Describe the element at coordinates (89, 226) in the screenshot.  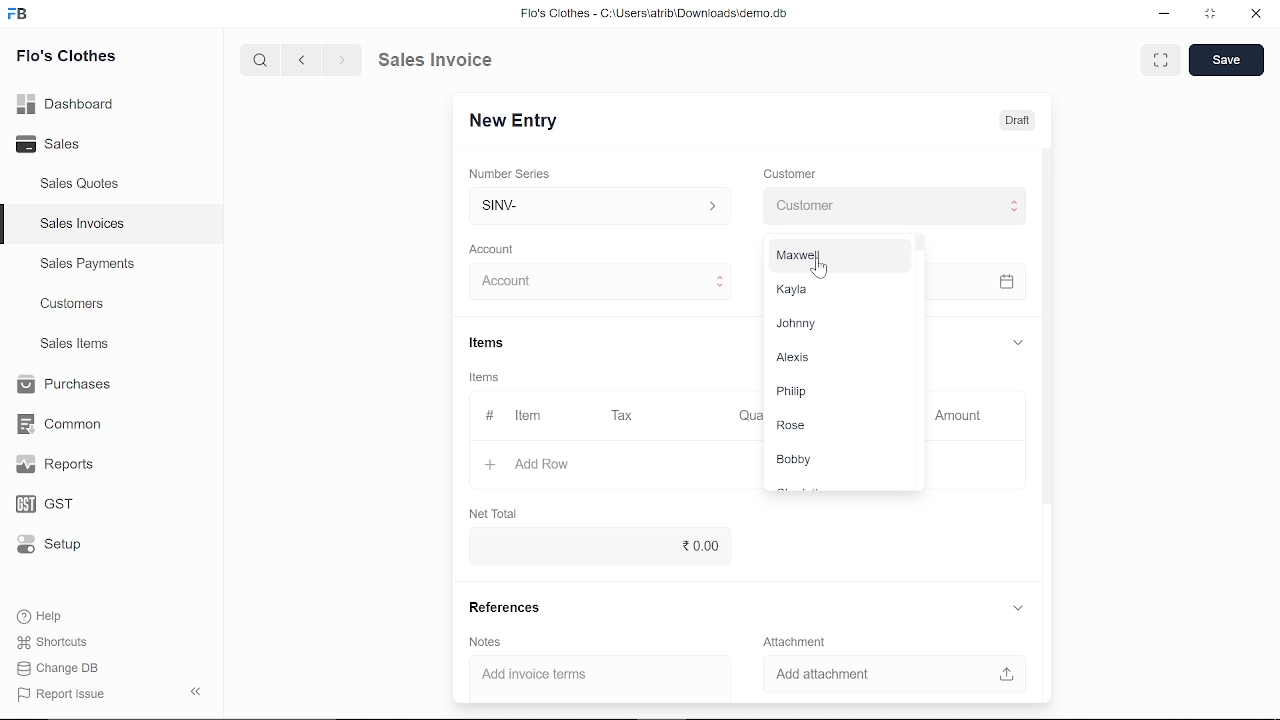
I see `Sales Invoices` at that location.